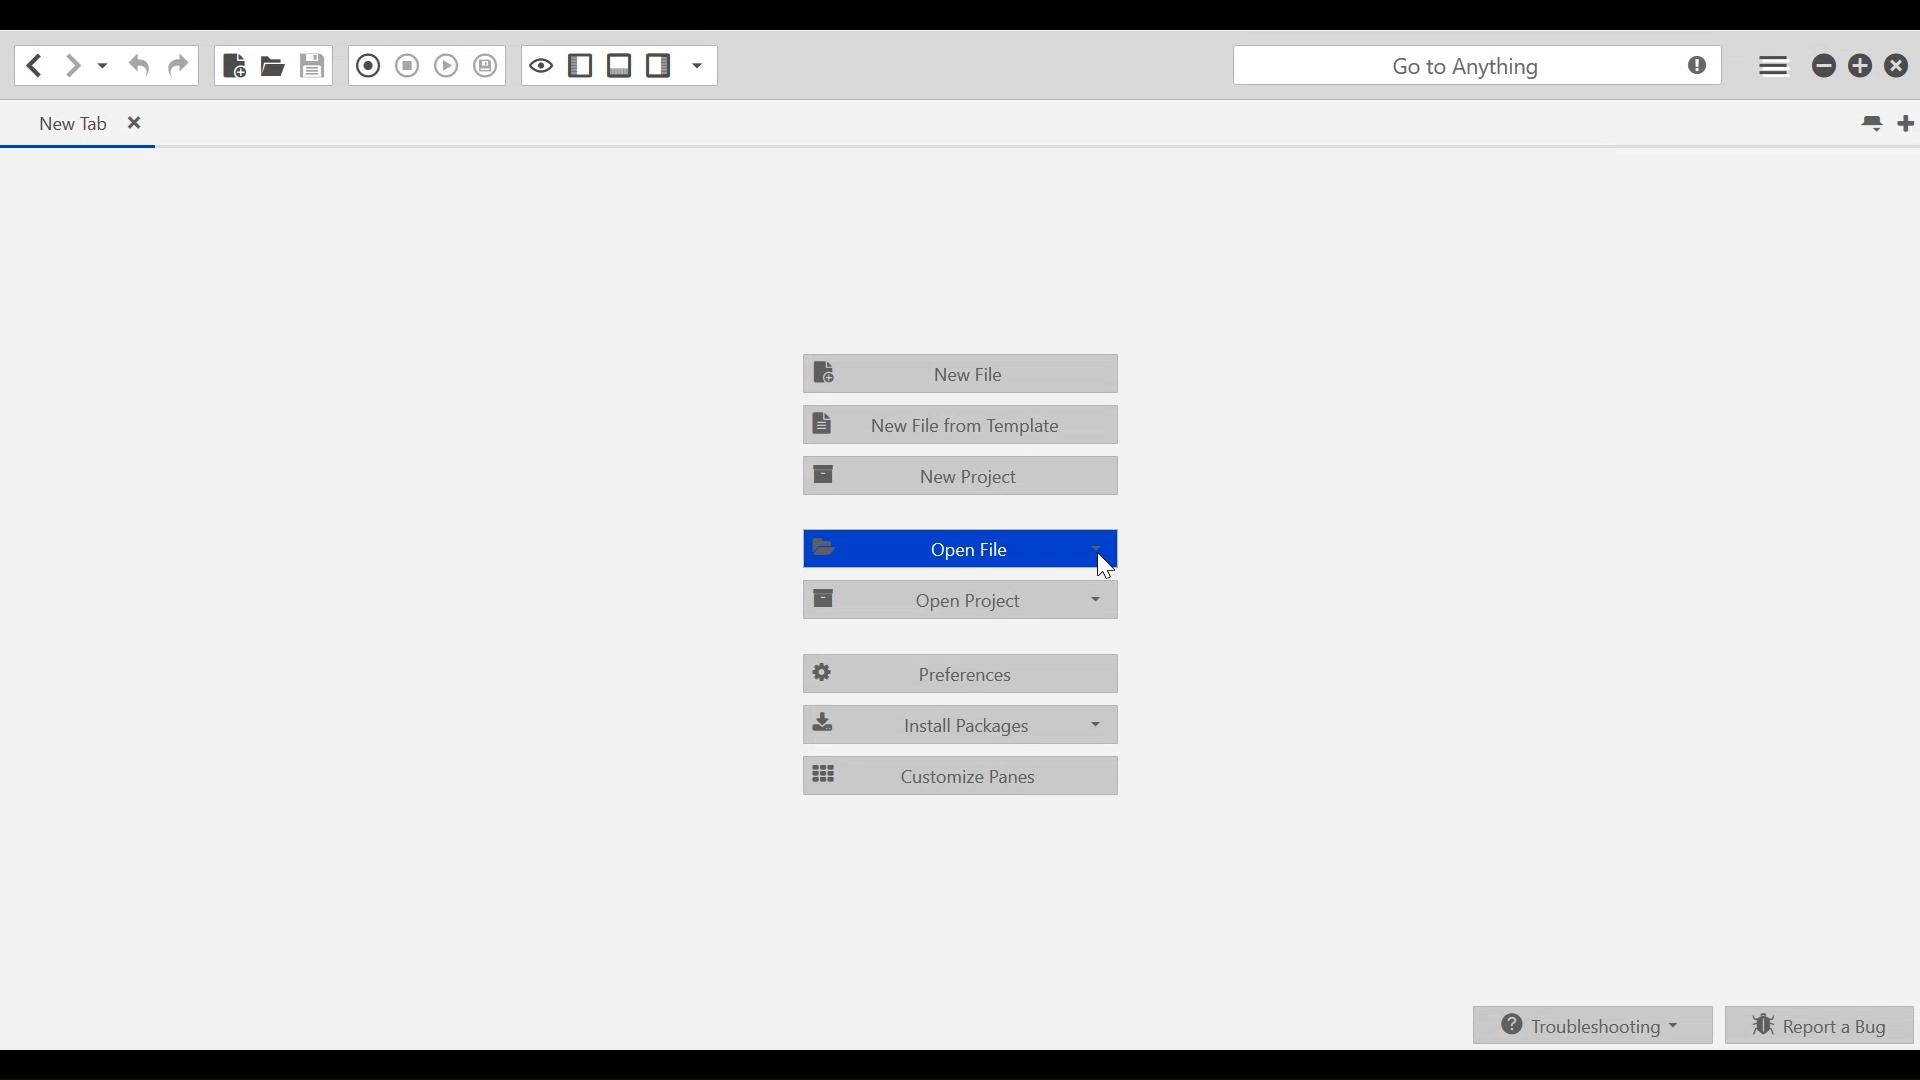 The height and width of the screenshot is (1080, 1920). Describe the element at coordinates (272, 64) in the screenshot. I see `Open File` at that location.